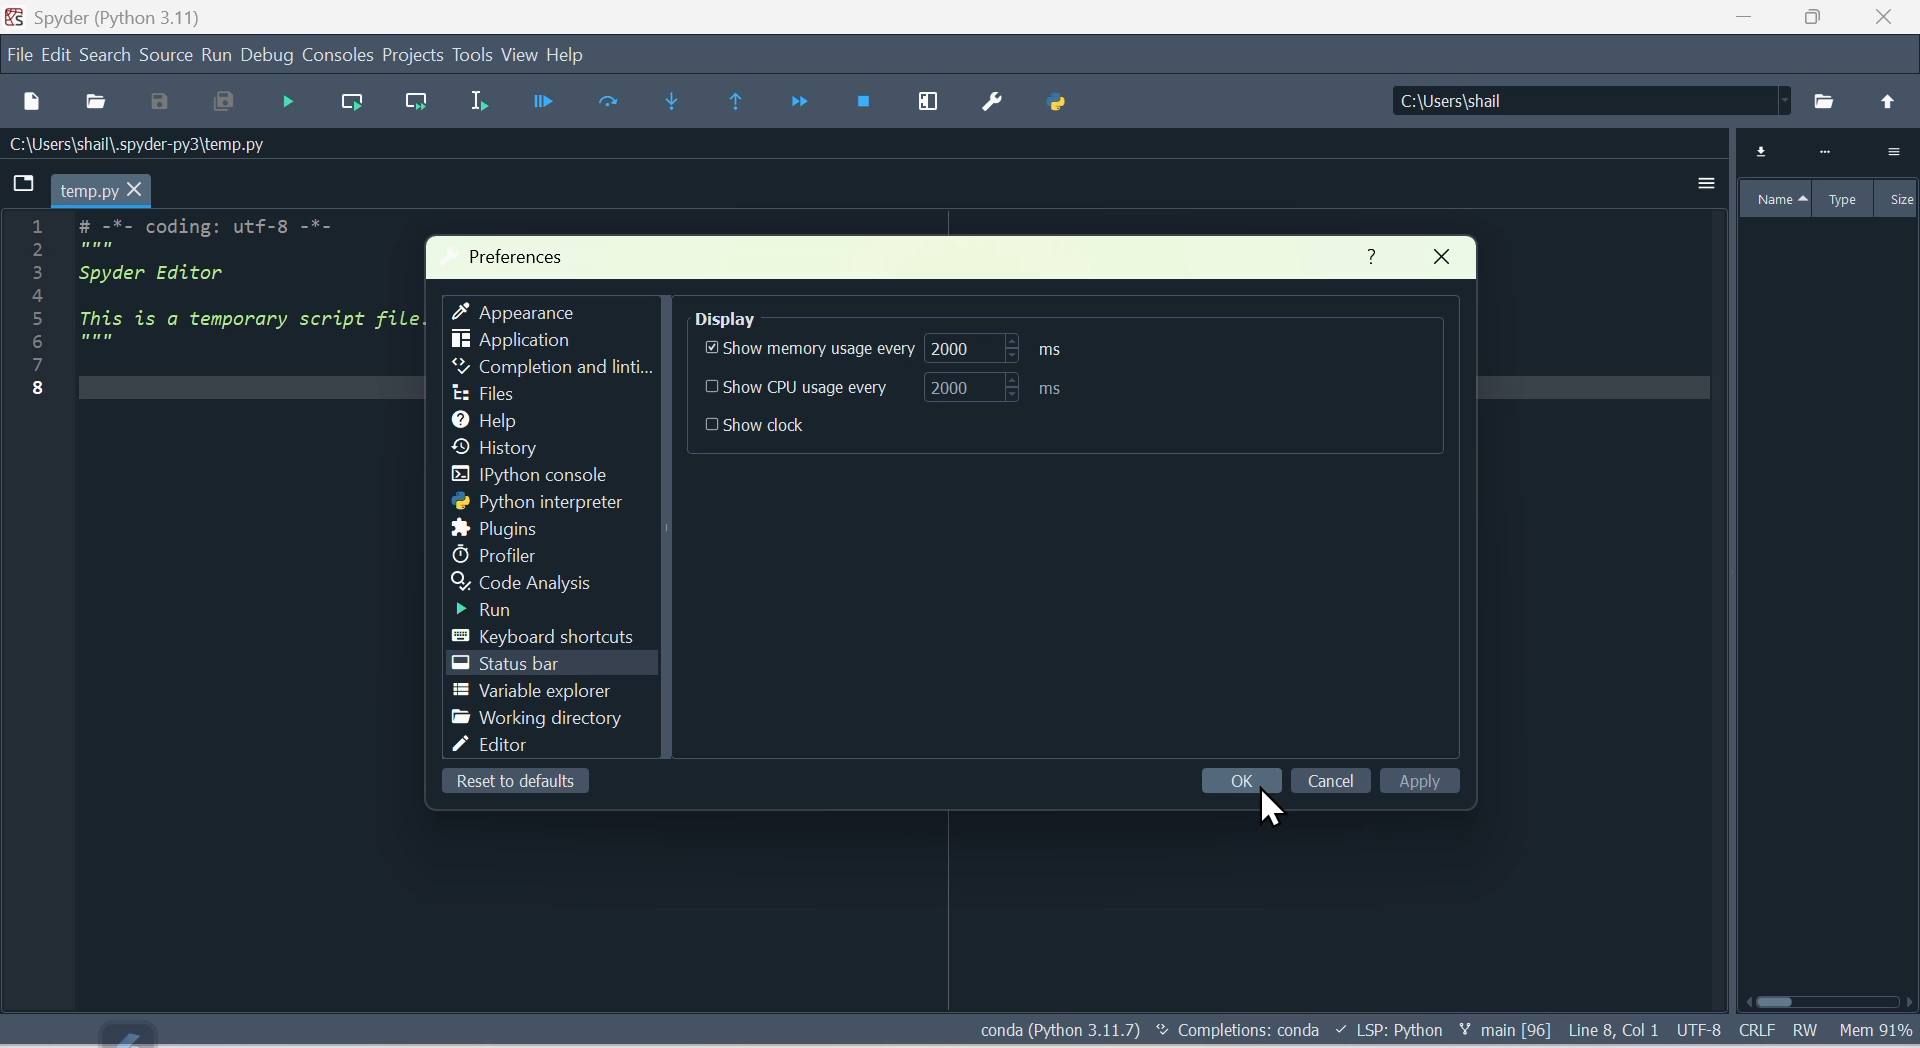 The width and height of the screenshot is (1920, 1048). Describe the element at coordinates (1692, 189) in the screenshot. I see `More options` at that location.